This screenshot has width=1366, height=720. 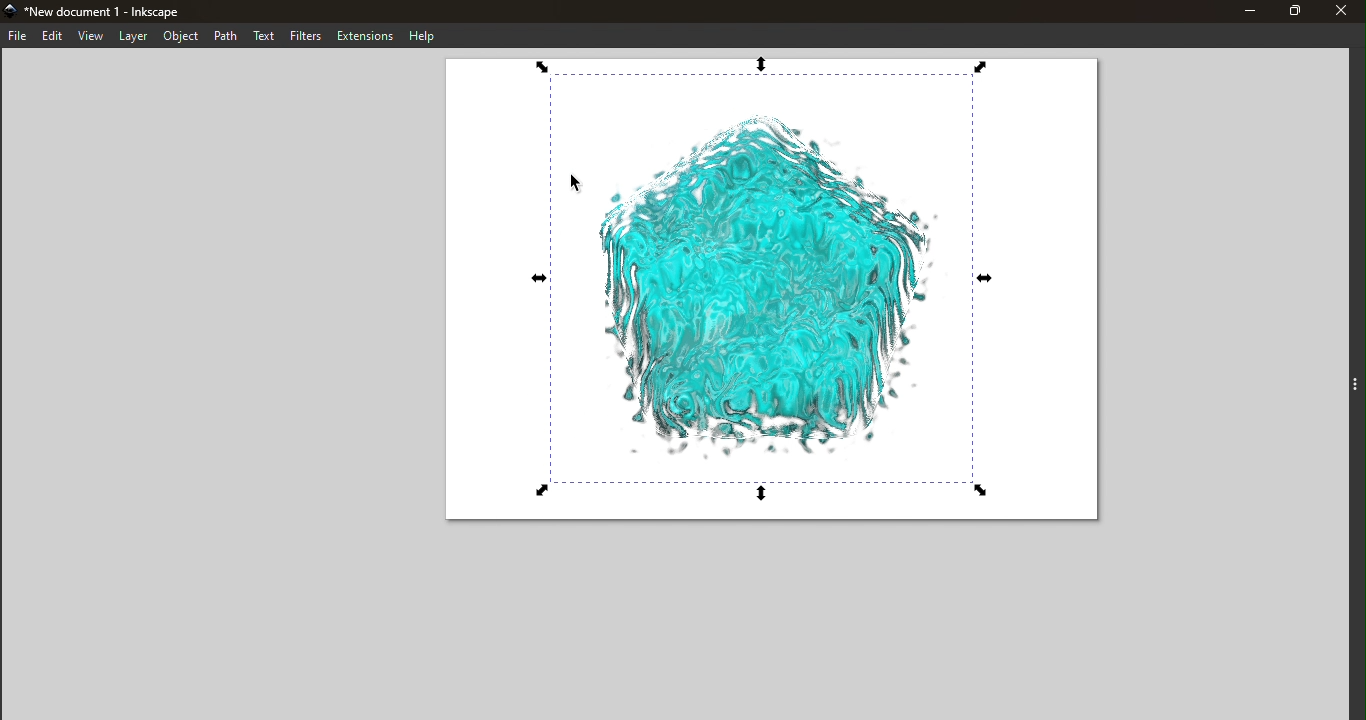 I want to click on Help, so click(x=428, y=34).